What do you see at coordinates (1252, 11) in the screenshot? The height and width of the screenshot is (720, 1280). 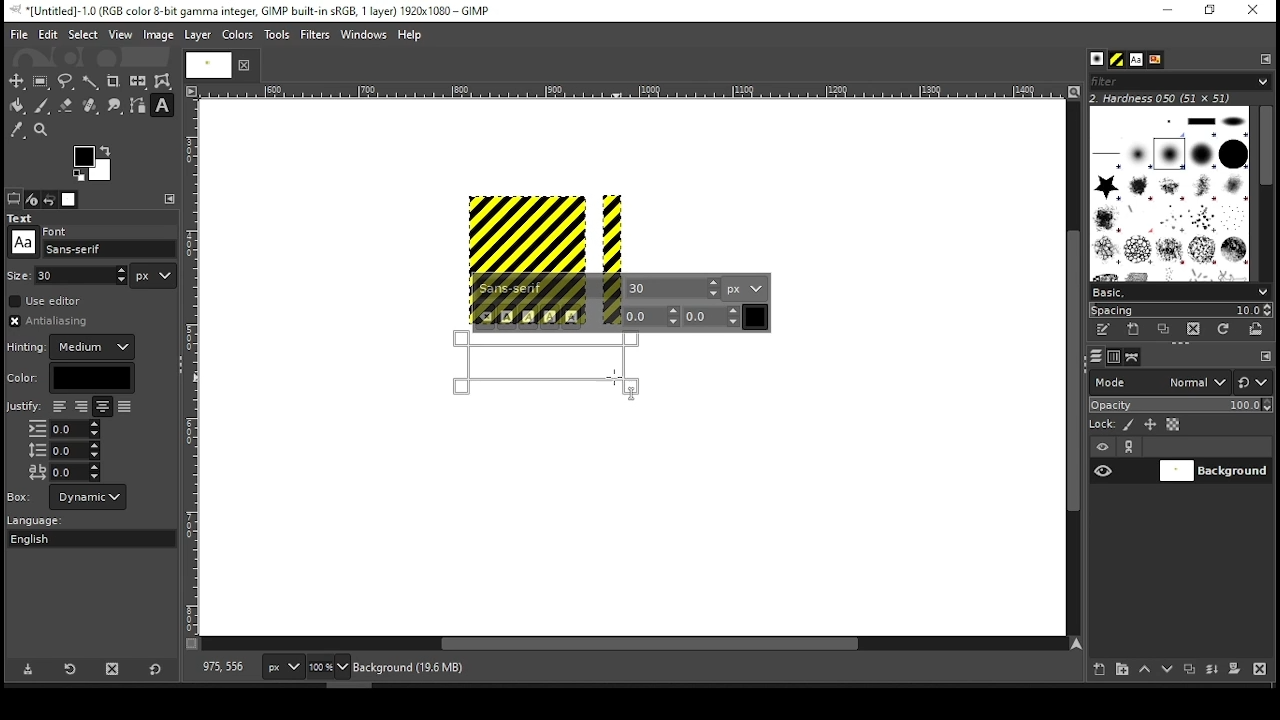 I see `close window` at bounding box center [1252, 11].